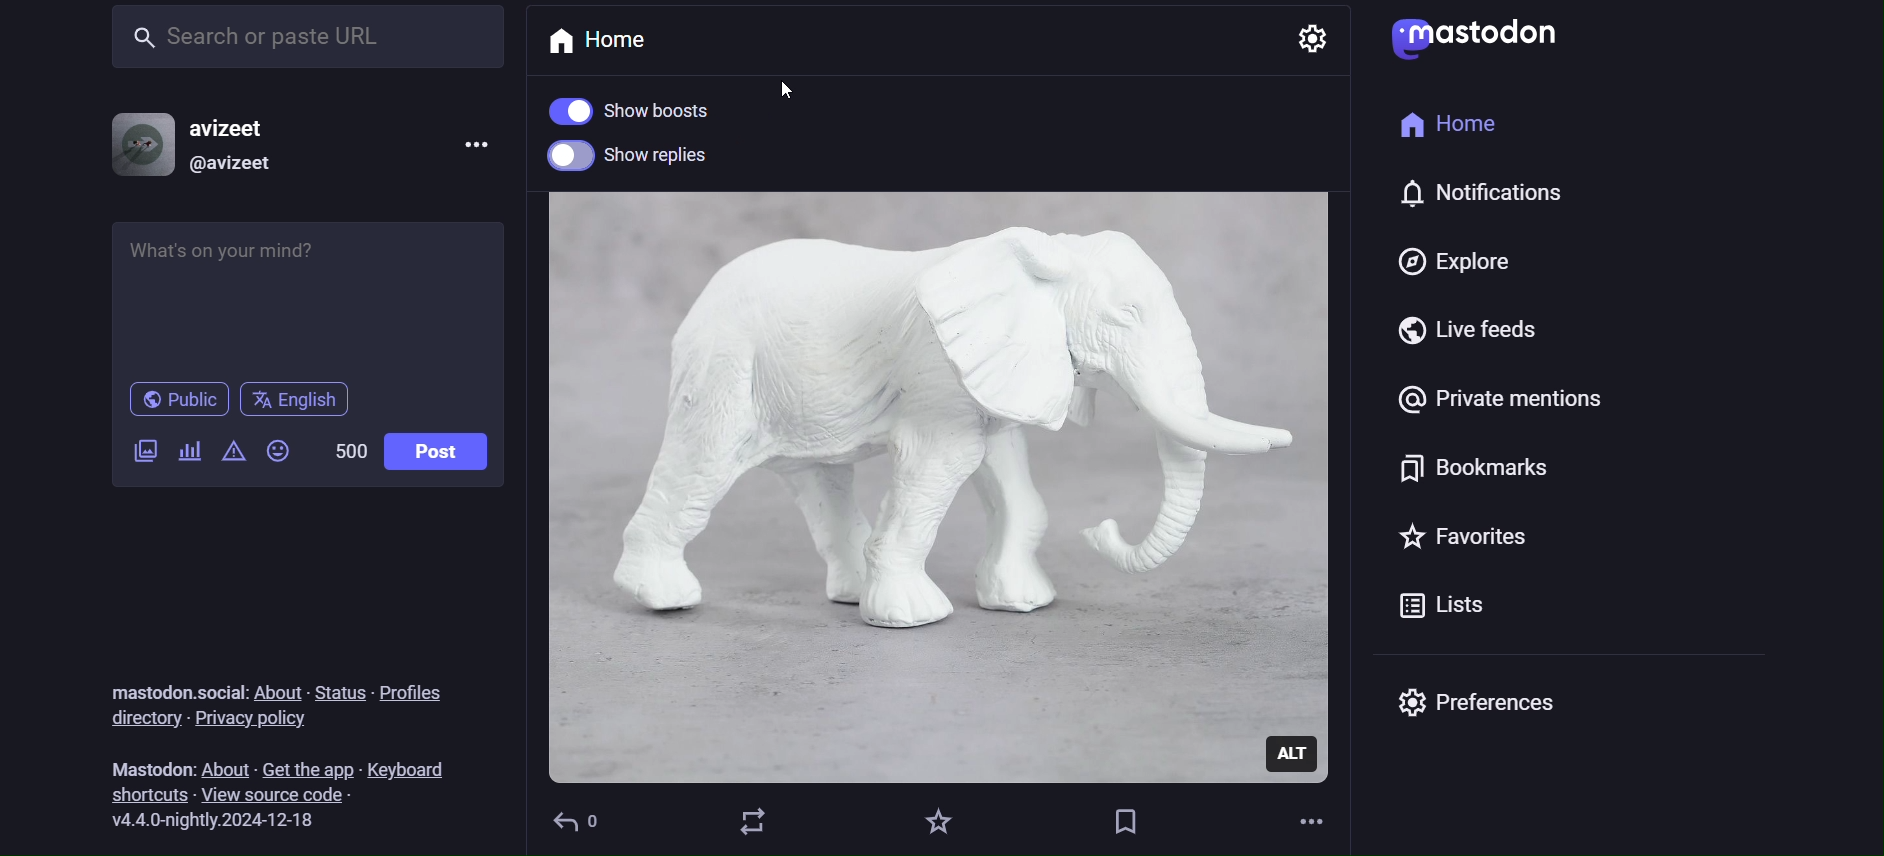 This screenshot has width=1884, height=856. What do you see at coordinates (1496, 407) in the screenshot?
I see `private mentions` at bounding box center [1496, 407].